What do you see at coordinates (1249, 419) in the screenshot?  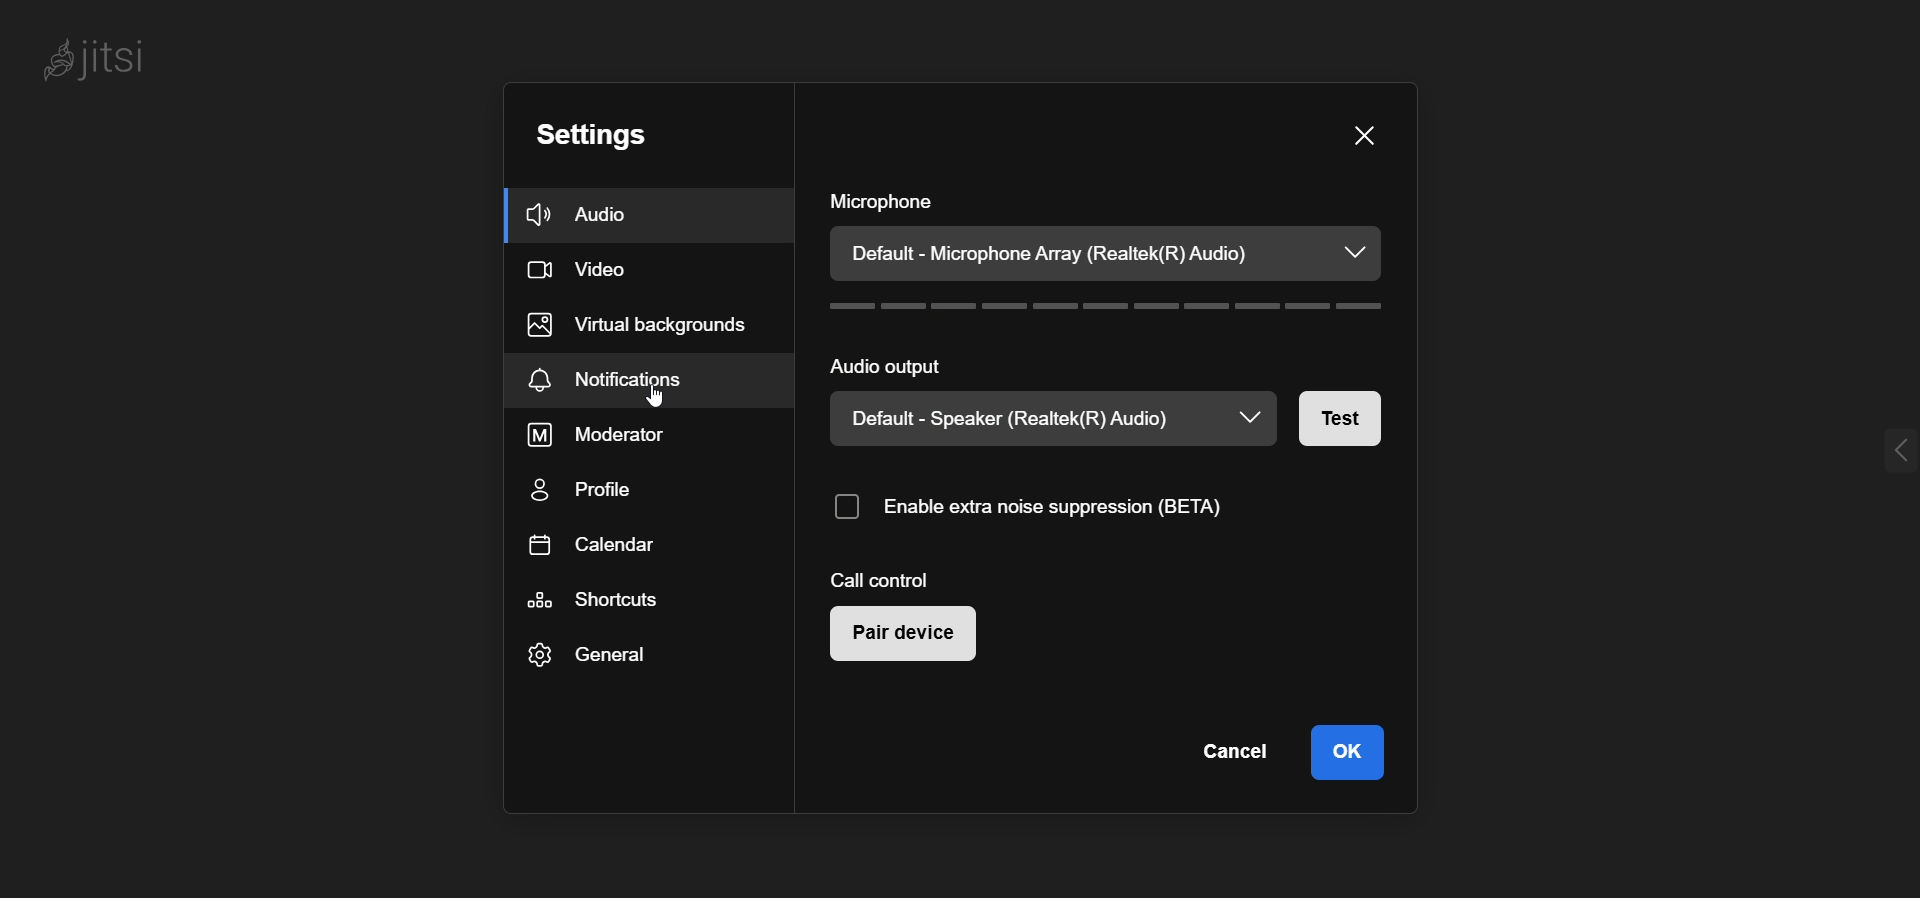 I see `dropdown` at bounding box center [1249, 419].